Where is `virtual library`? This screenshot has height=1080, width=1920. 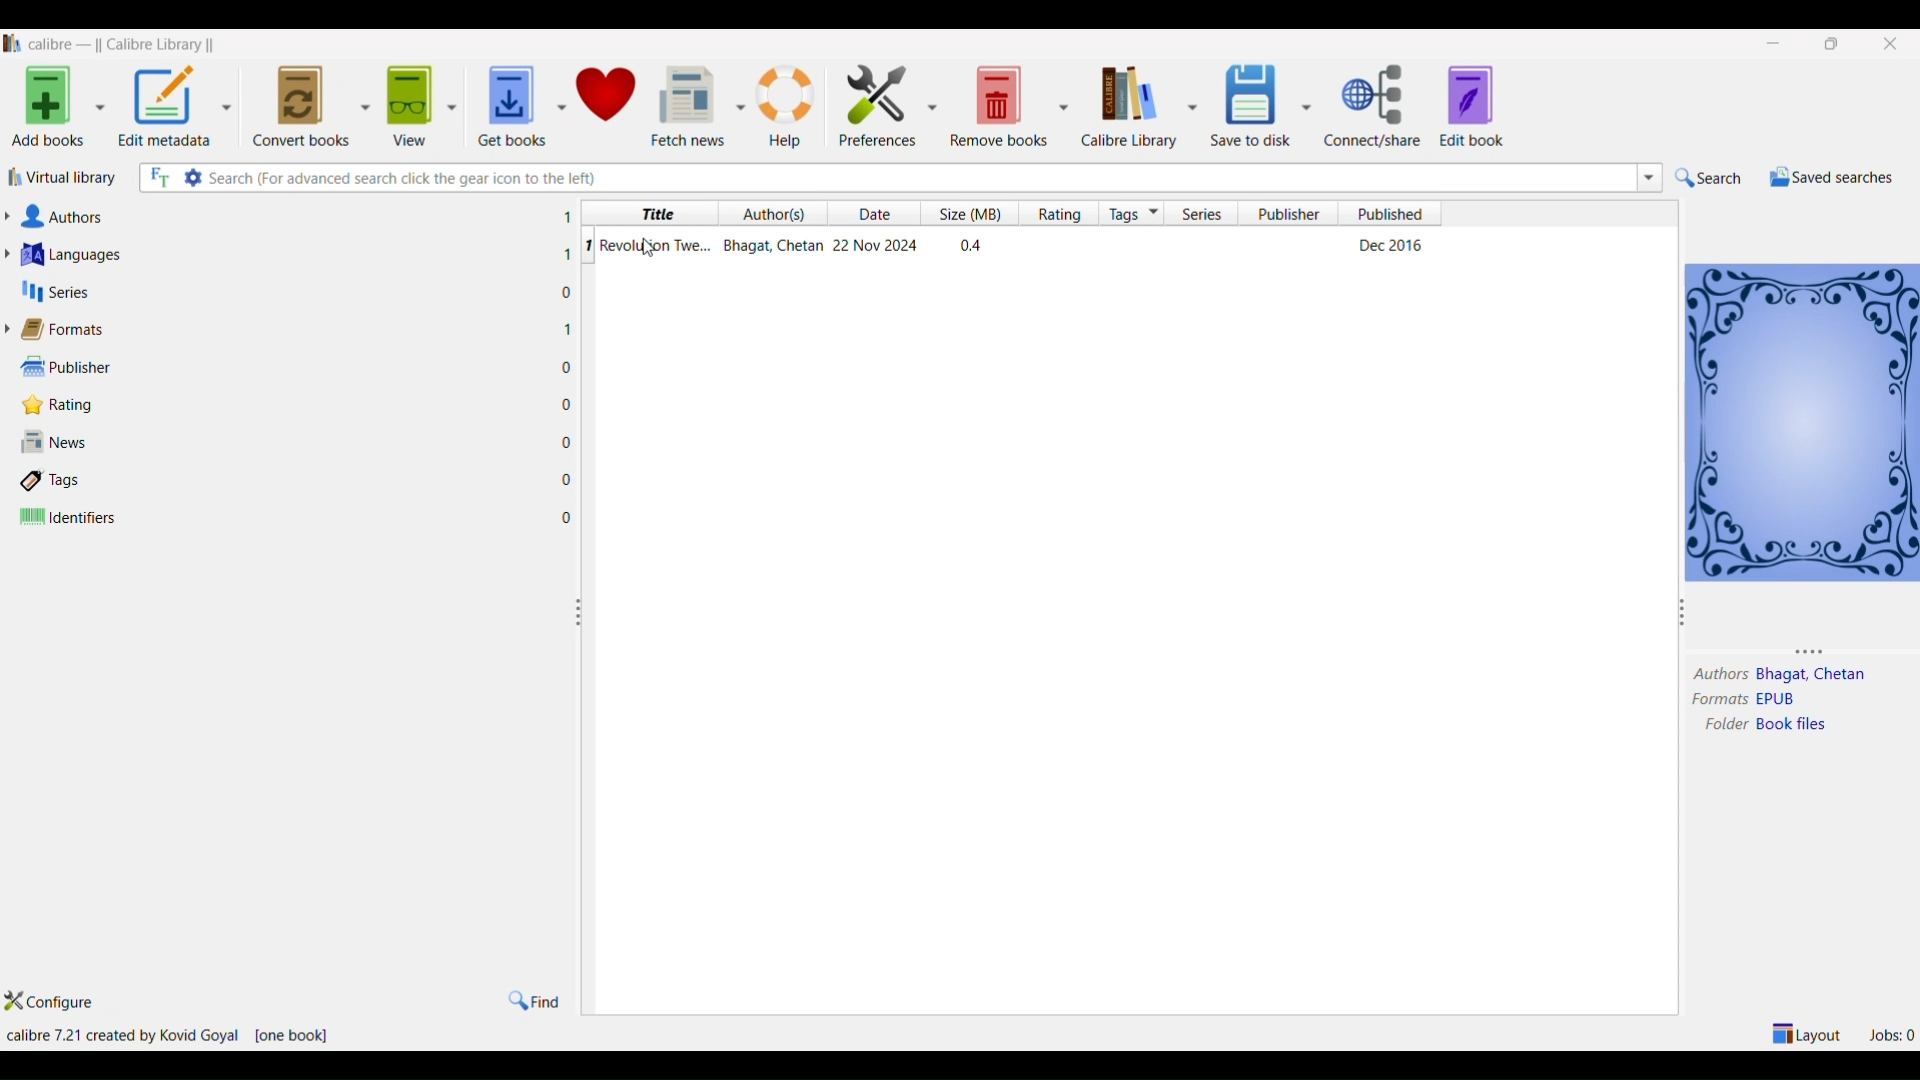
virtual library is located at coordinates (65, 181).